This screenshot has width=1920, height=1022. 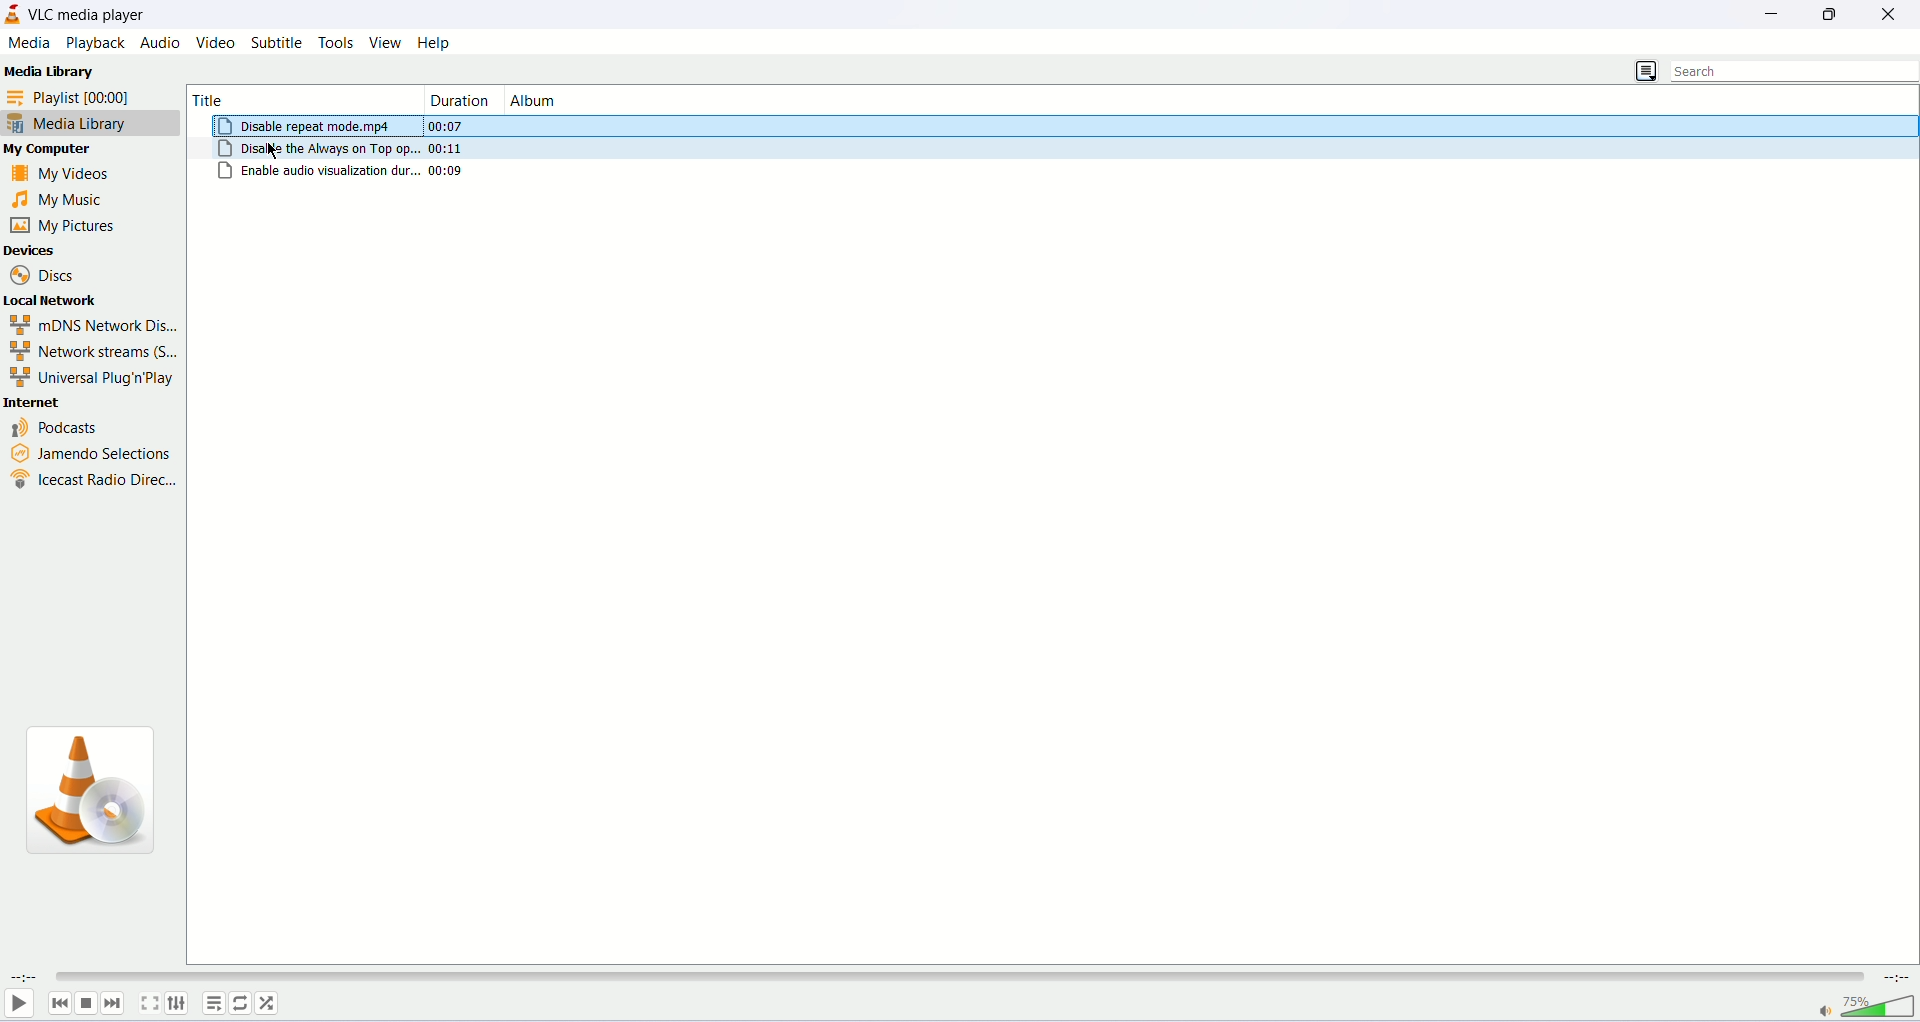 I want to click on my pictures, so click(x=64, y=225).